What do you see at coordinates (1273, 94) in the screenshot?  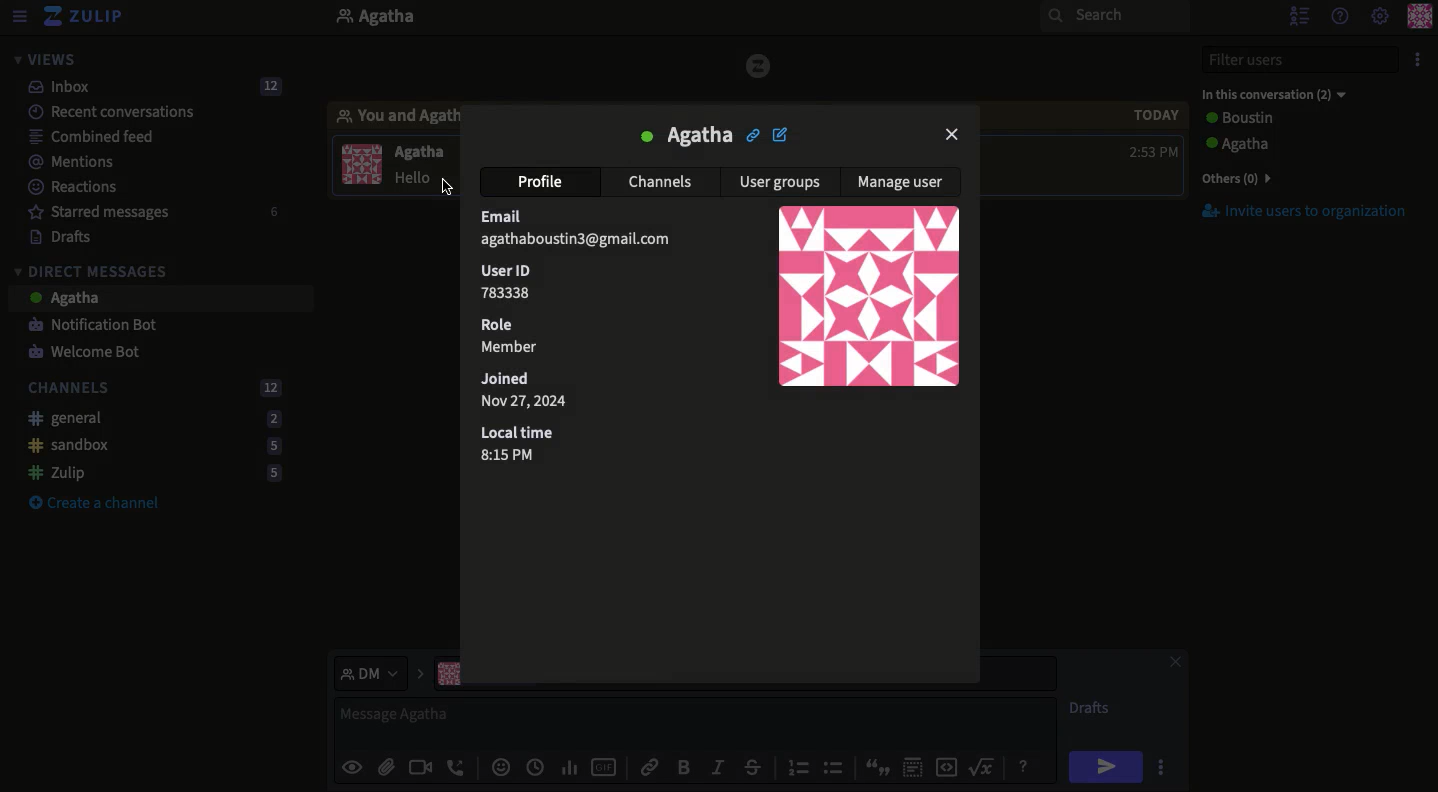 I see `User 2` at bounding box center [1273, 94].